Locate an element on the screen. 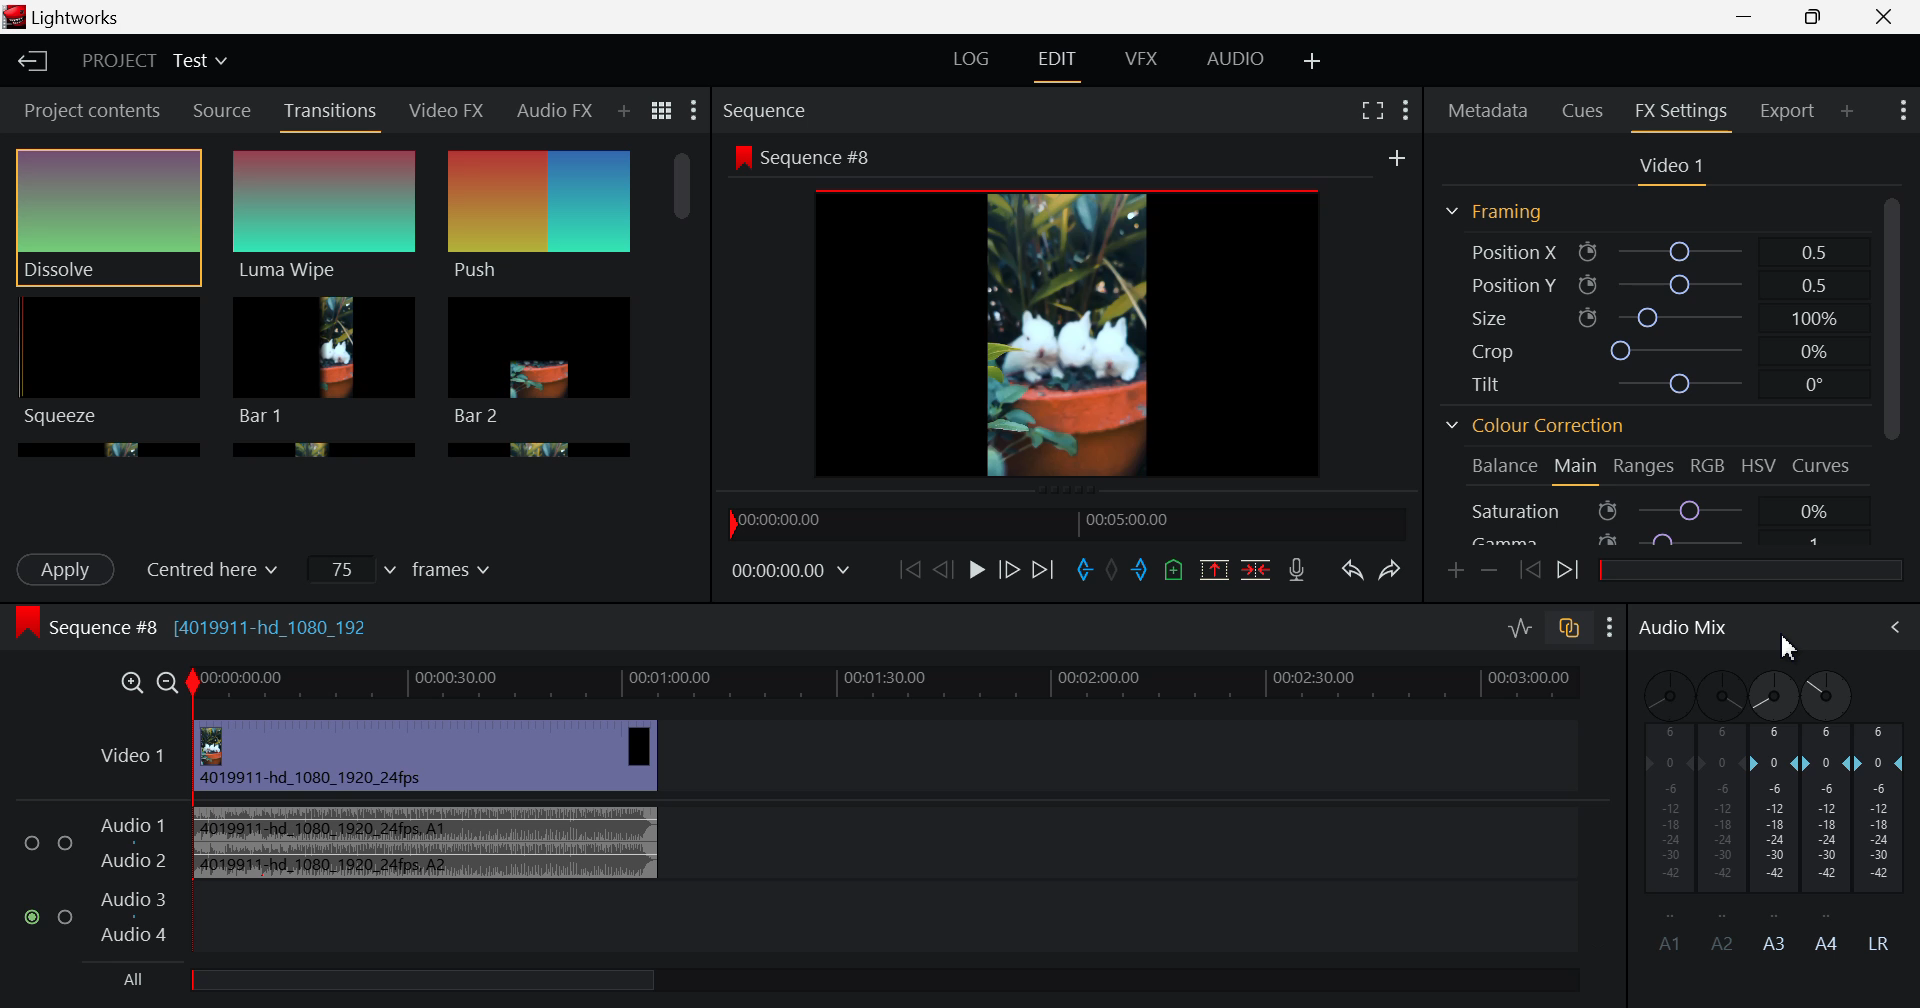 Image resolution: width=1920 pixels, height=1008 pixels. Remove marked section is located at coordinates (1214, 567).